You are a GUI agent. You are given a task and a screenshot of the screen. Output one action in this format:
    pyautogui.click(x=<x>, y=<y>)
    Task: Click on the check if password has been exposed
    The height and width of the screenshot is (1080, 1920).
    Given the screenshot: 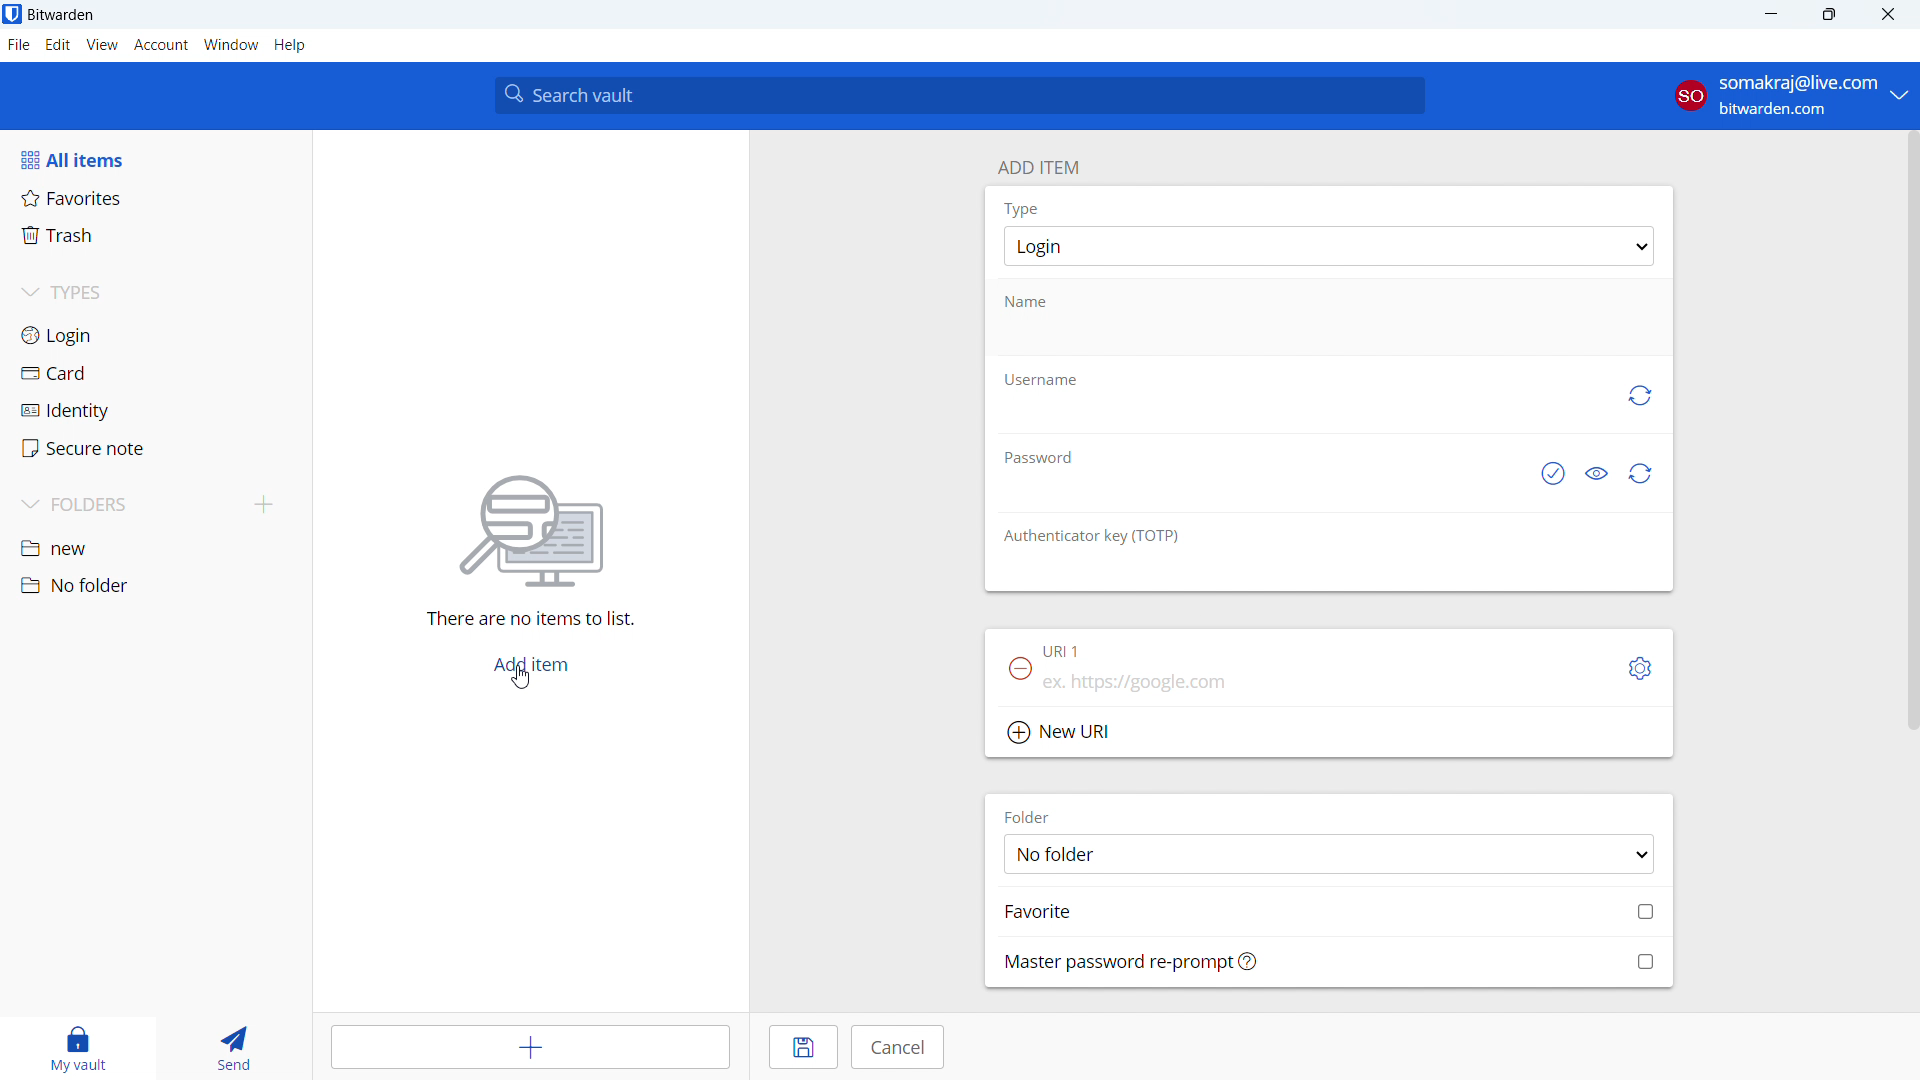 What is the action you would take?
    pyautogui.click(x=1551, y=475)
    